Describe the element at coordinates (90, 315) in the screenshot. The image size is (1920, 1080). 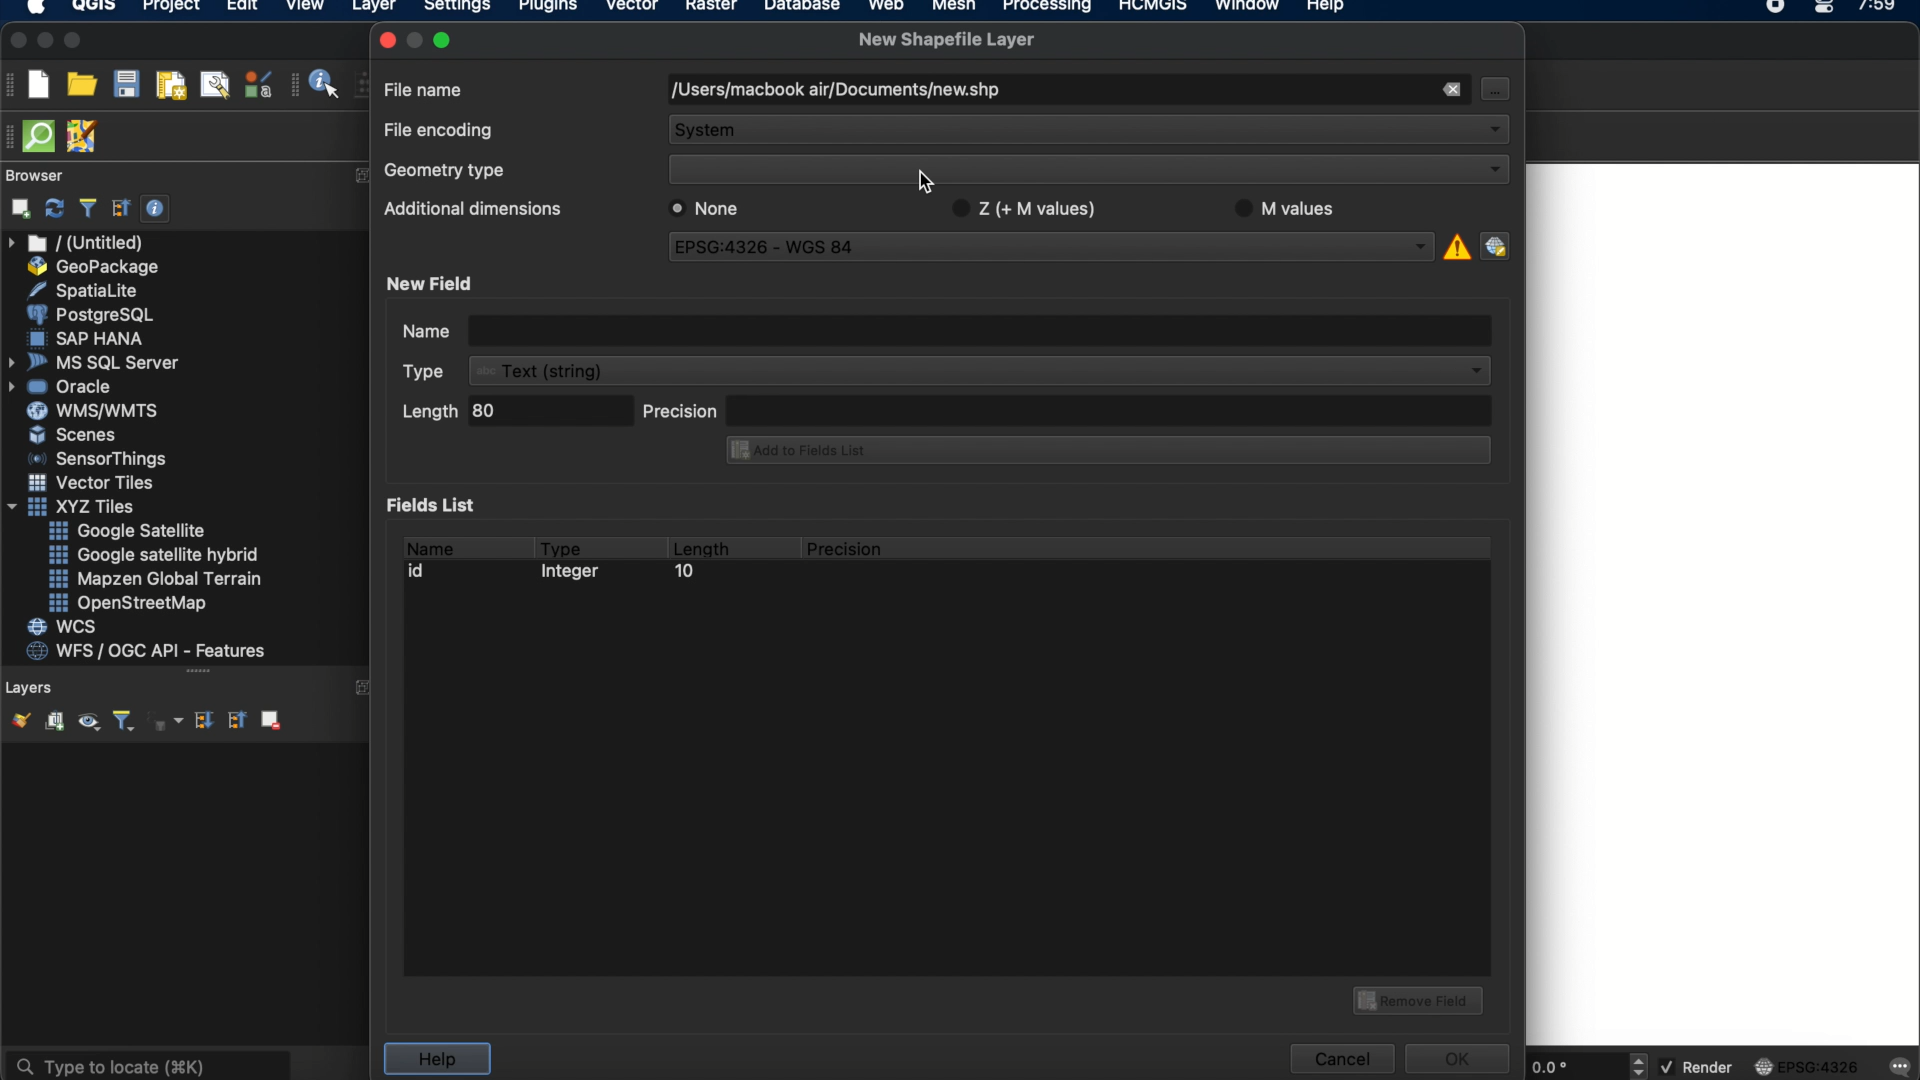
I see `postgresql` at that location.